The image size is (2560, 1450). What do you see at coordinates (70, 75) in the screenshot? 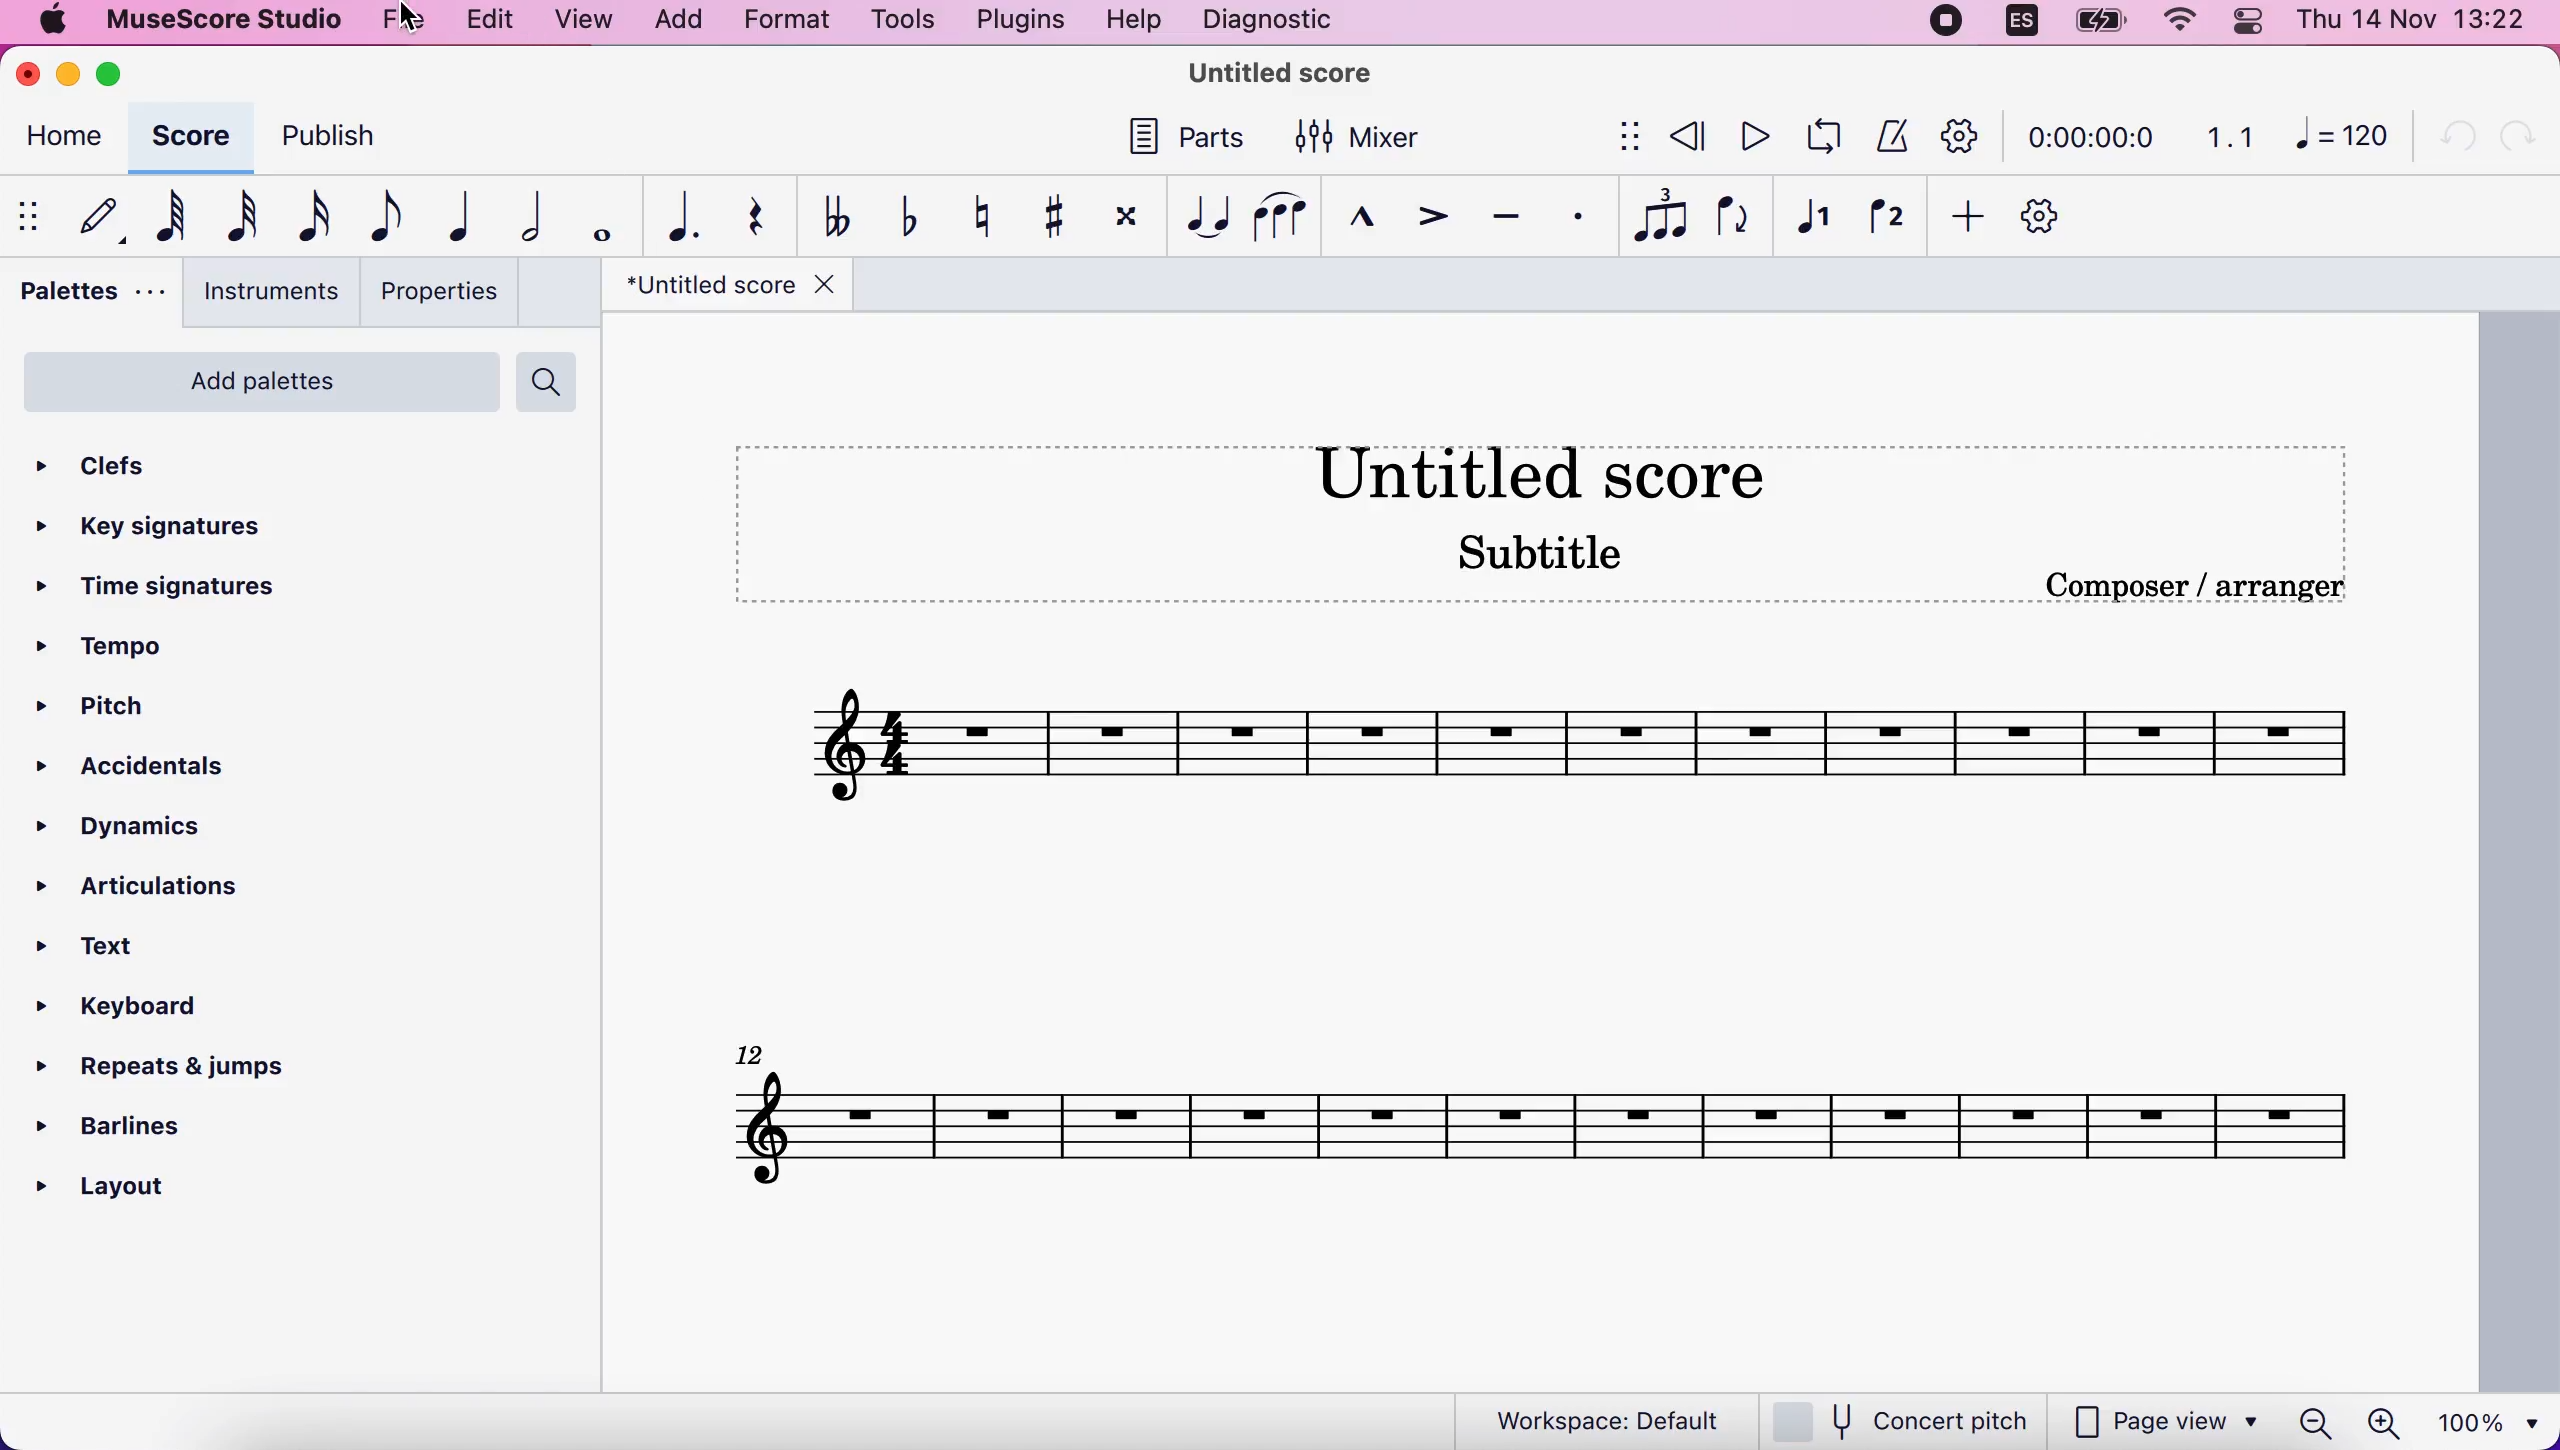
I see `minimize` at bounding box center [70, 75].